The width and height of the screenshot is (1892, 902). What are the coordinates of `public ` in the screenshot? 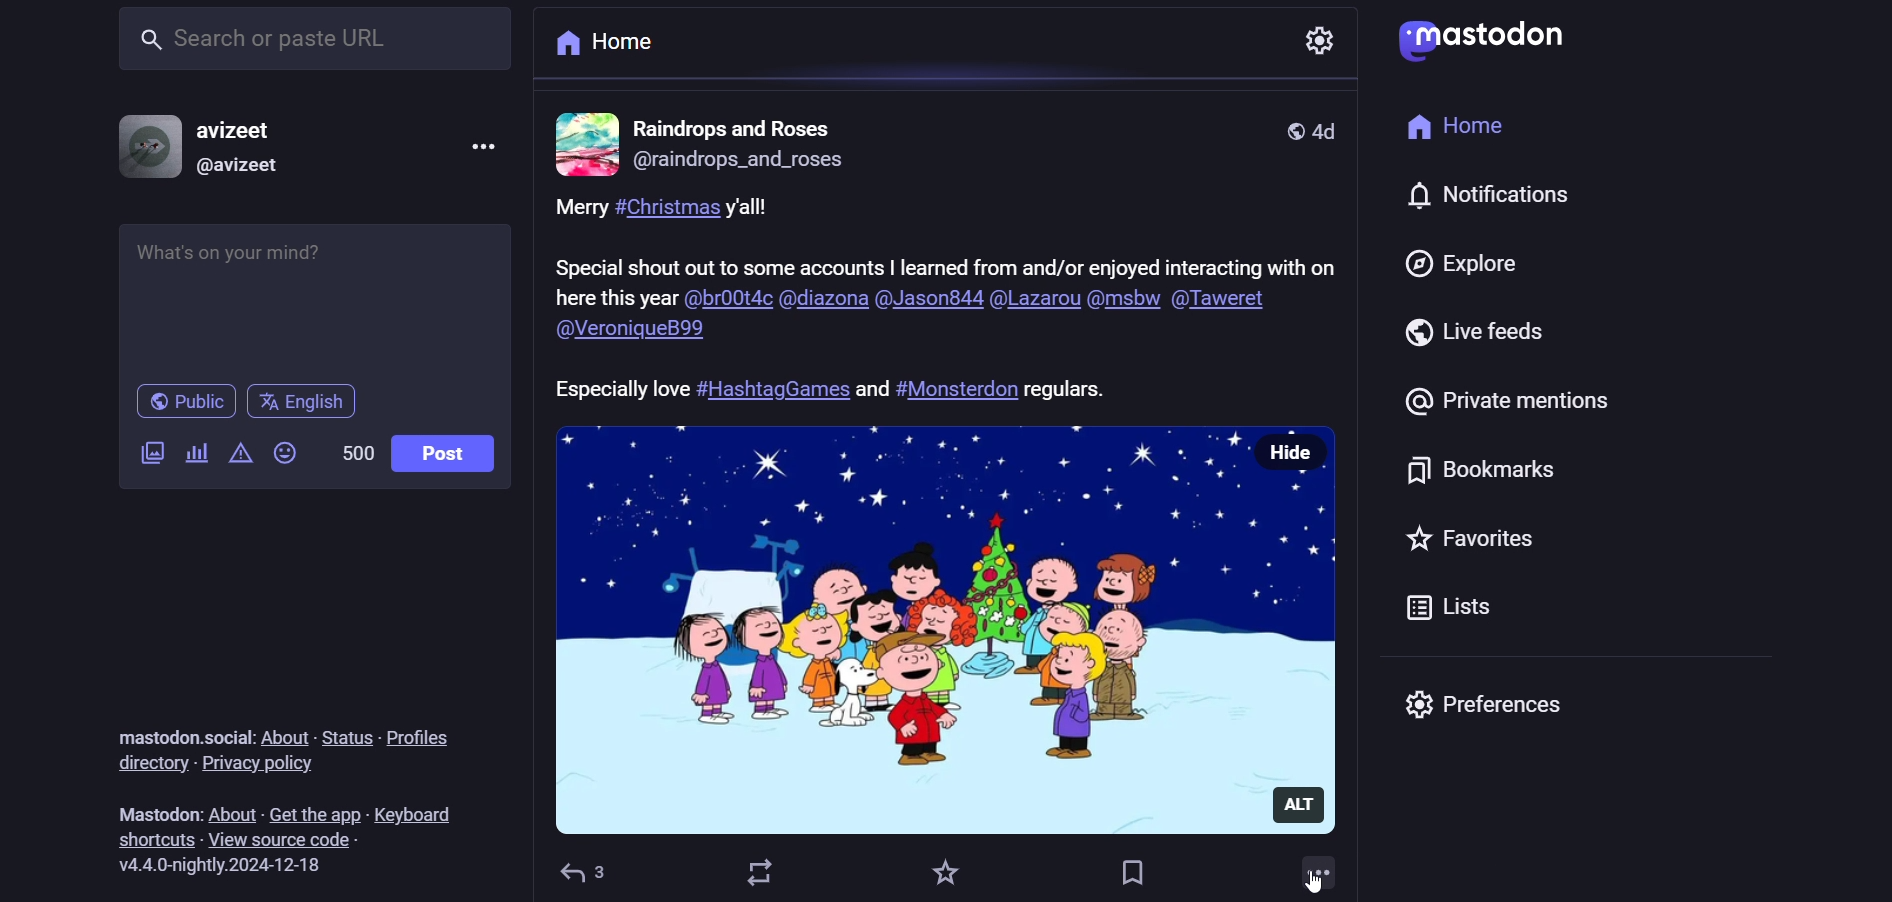 It's located at (178, 401).